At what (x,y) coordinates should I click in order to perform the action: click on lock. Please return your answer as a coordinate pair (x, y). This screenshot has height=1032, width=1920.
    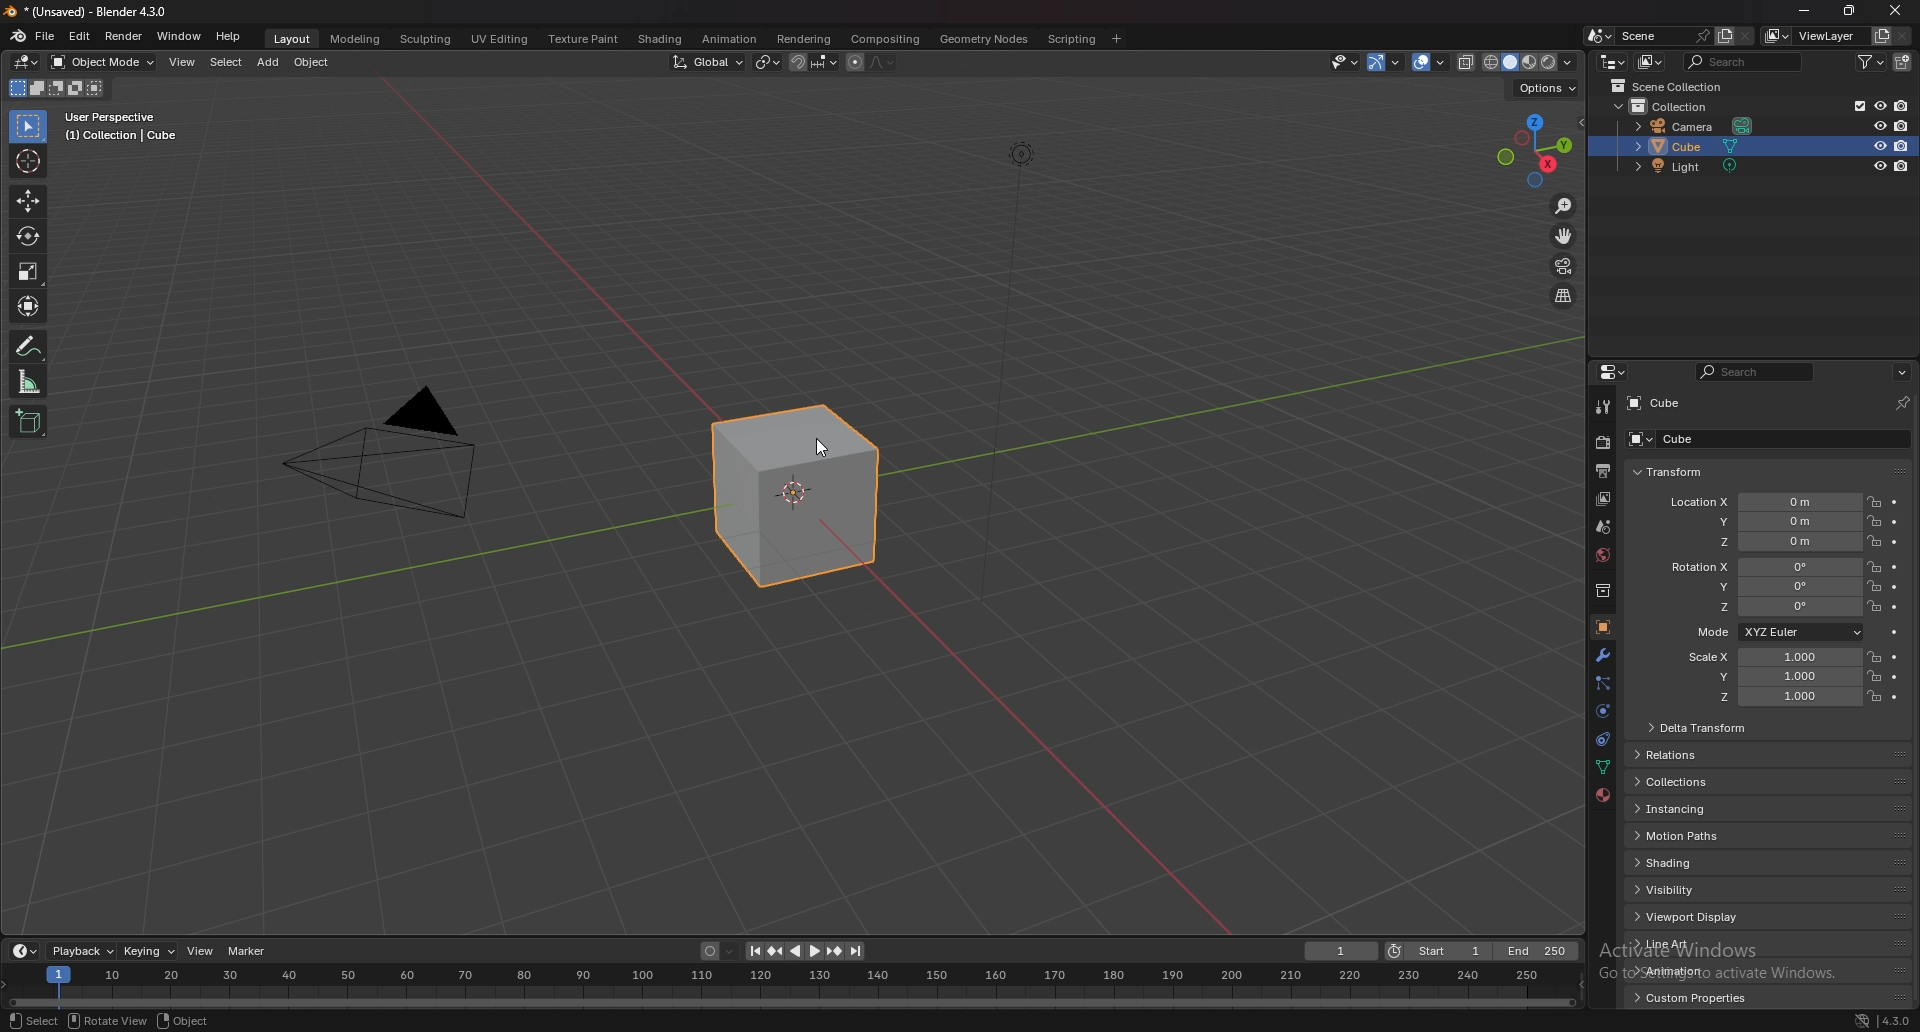
    Looking at the image, I should click on (1874, 542).